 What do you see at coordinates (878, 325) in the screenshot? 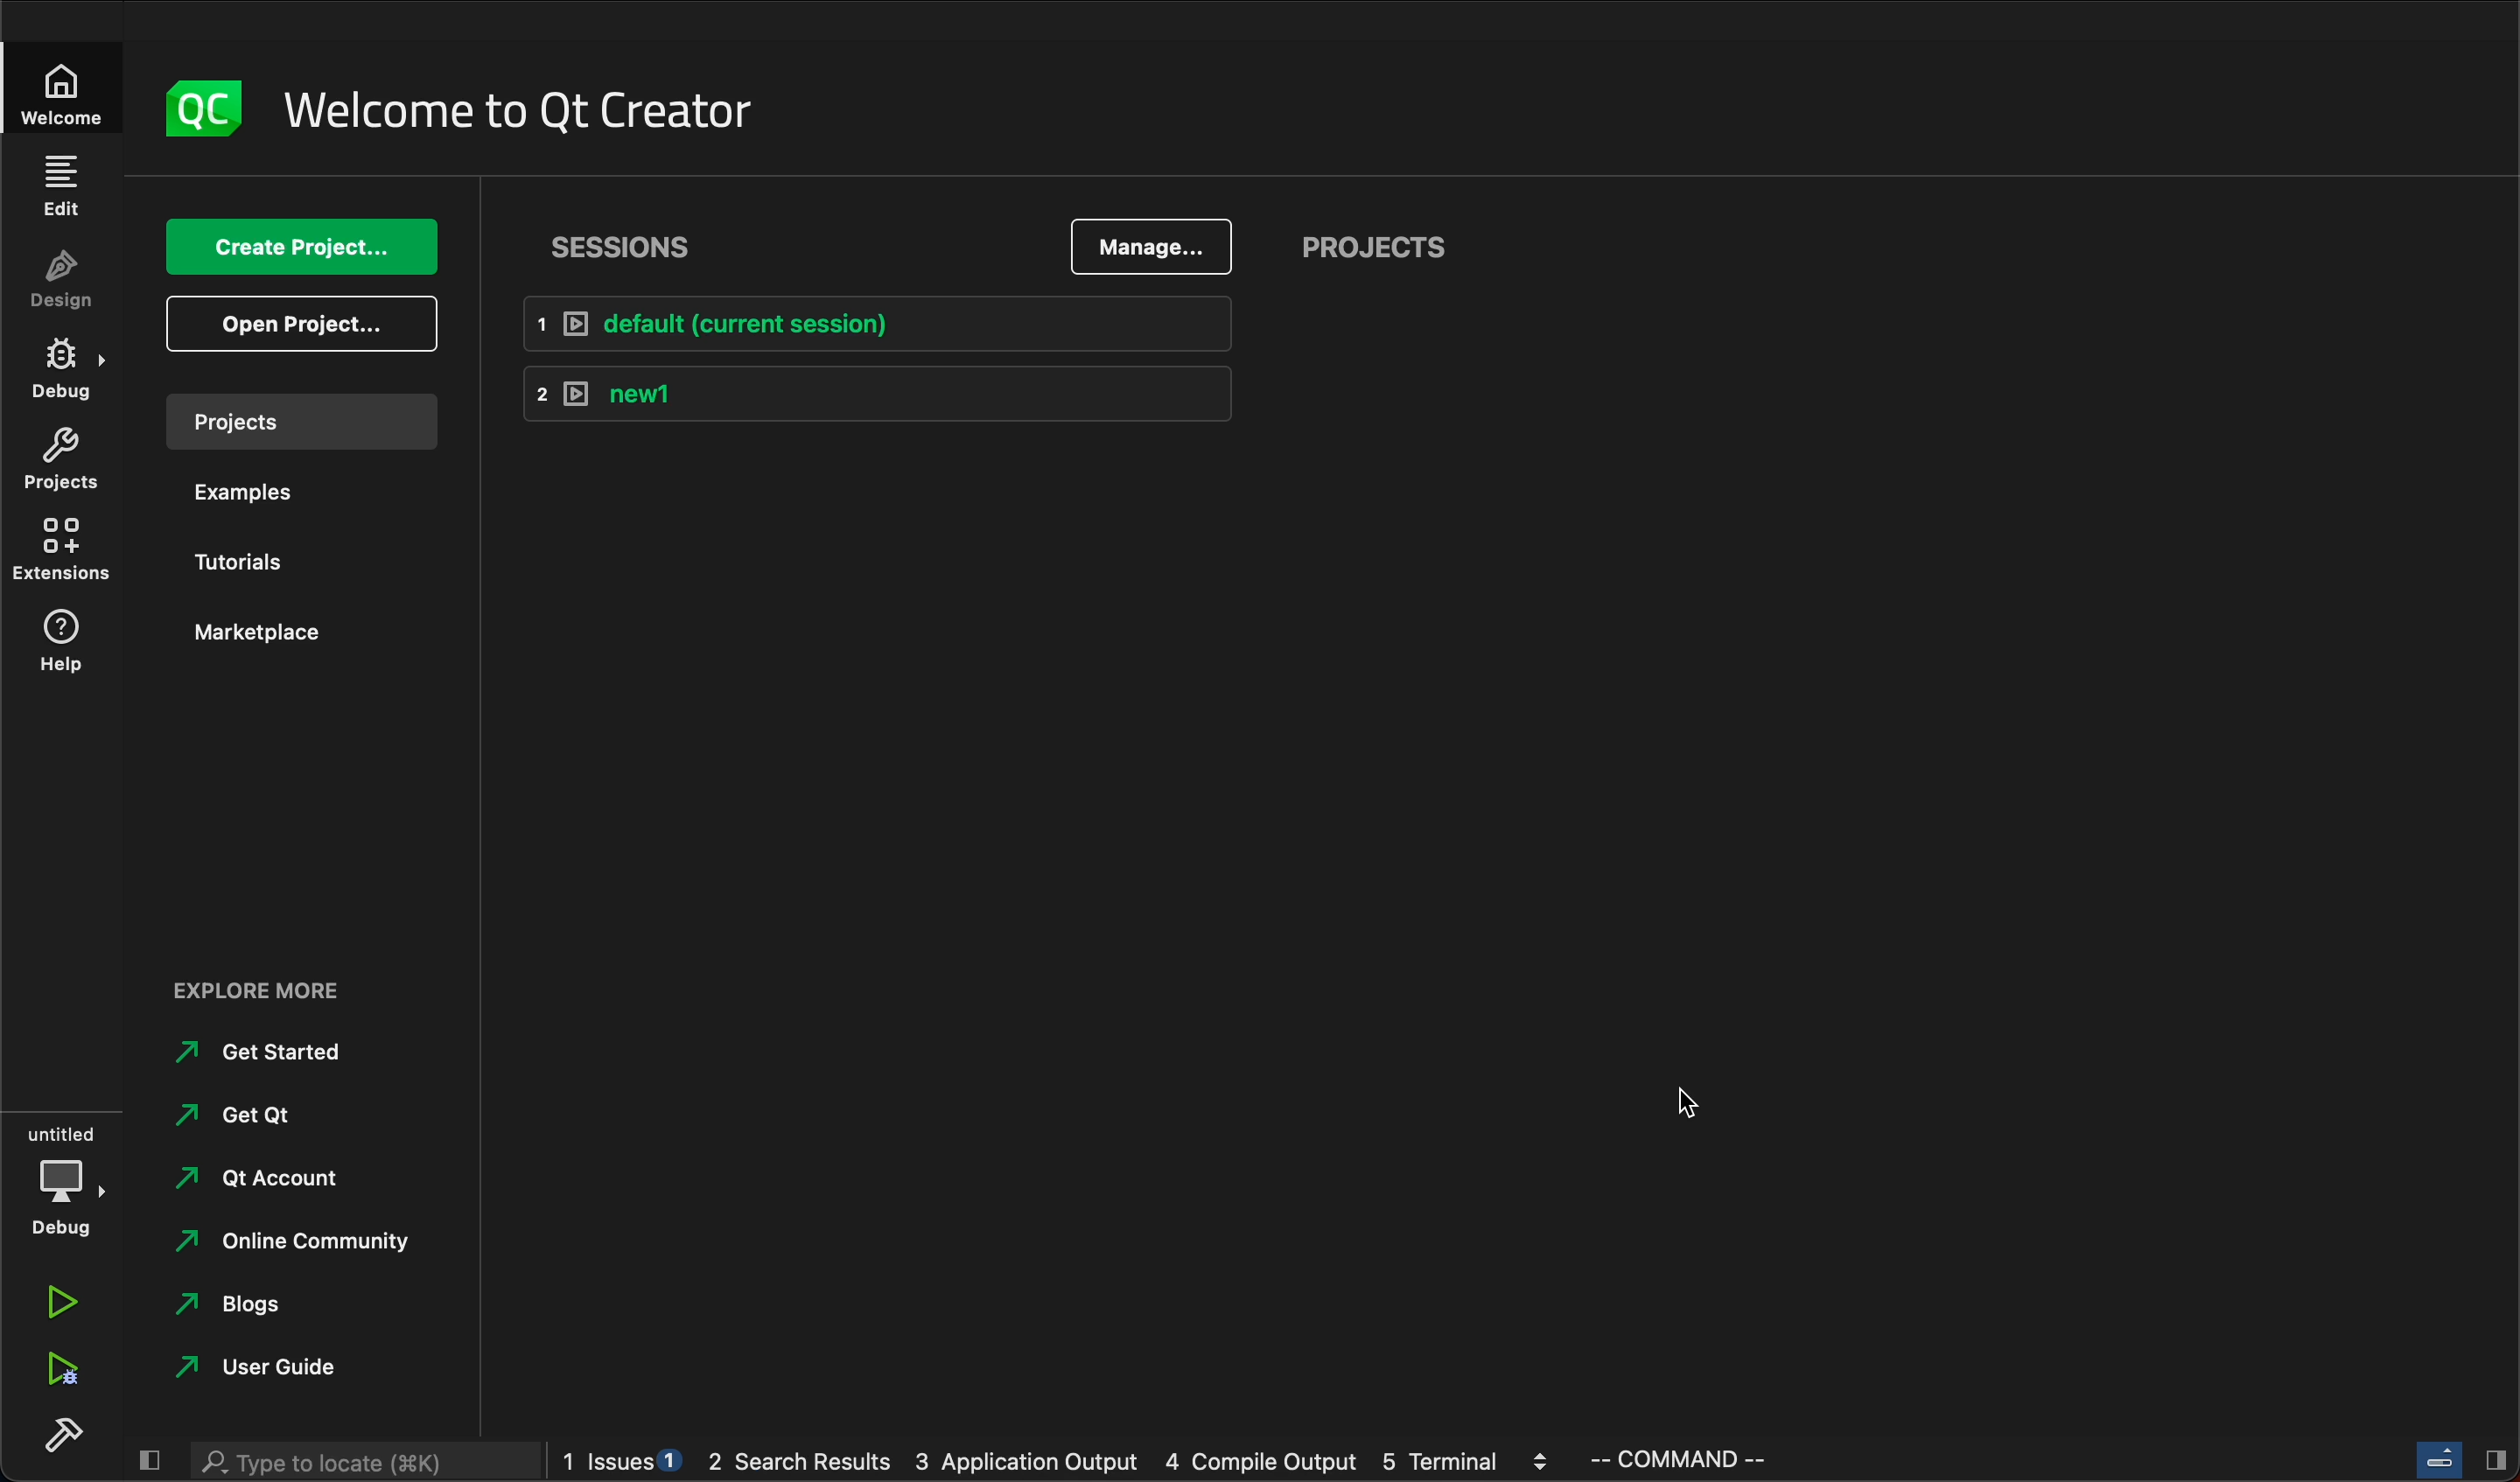
I see `default` at bounding box center [878, 325].